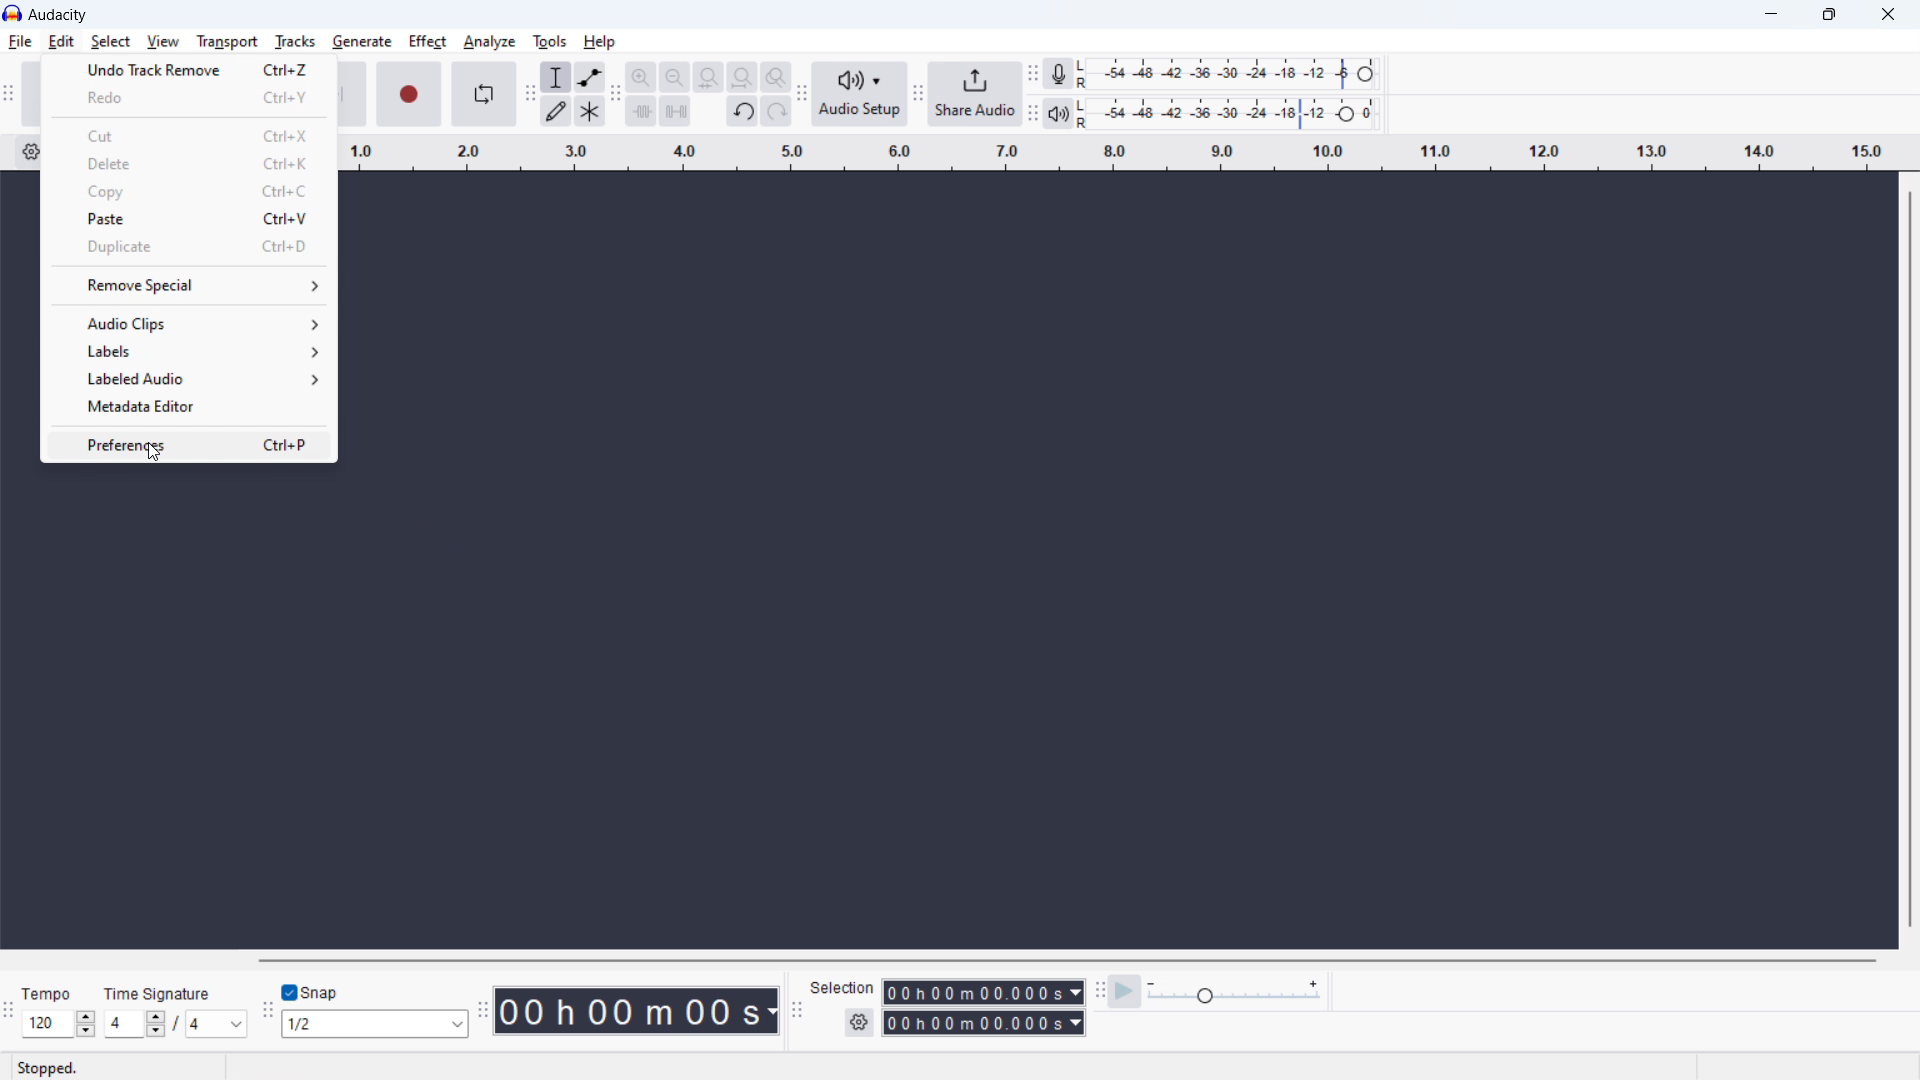 This screenshot has height=1080, width=1920. I want to click on undo track remove, so click(185, 71).